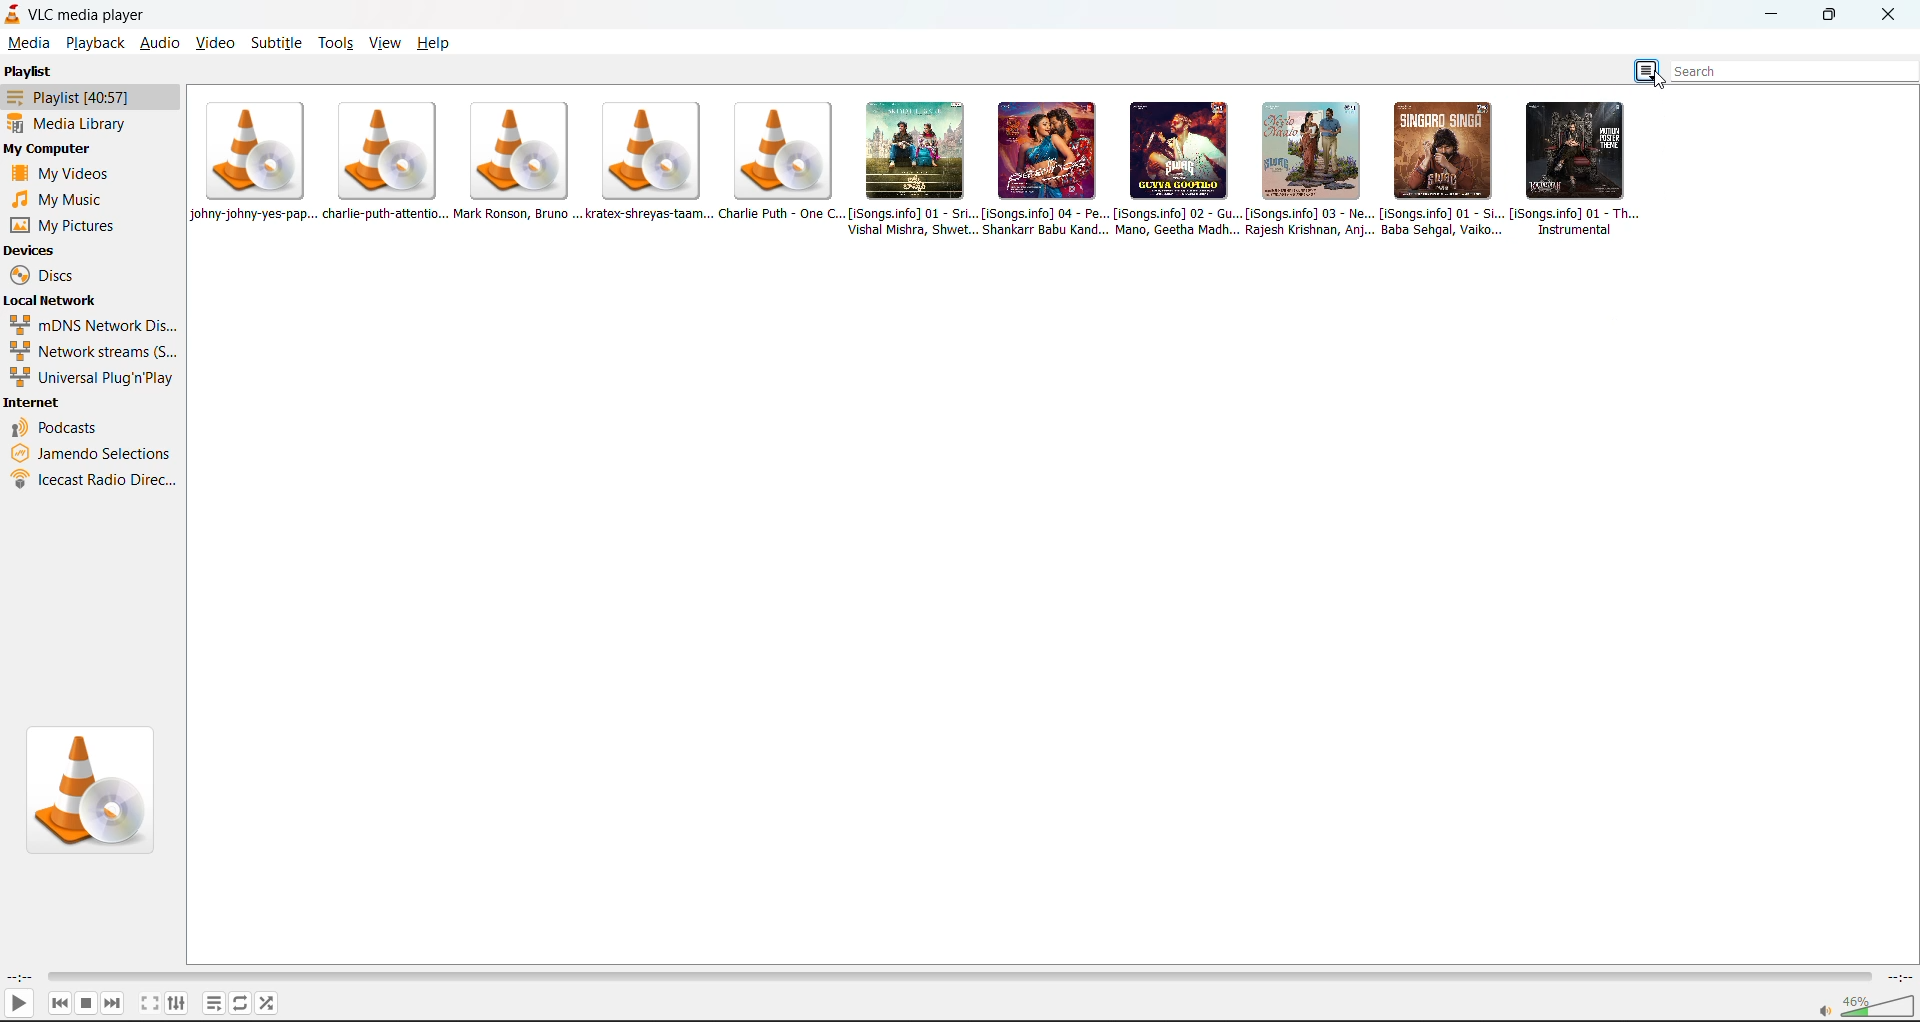  I want to click on media, so click(29, 41).